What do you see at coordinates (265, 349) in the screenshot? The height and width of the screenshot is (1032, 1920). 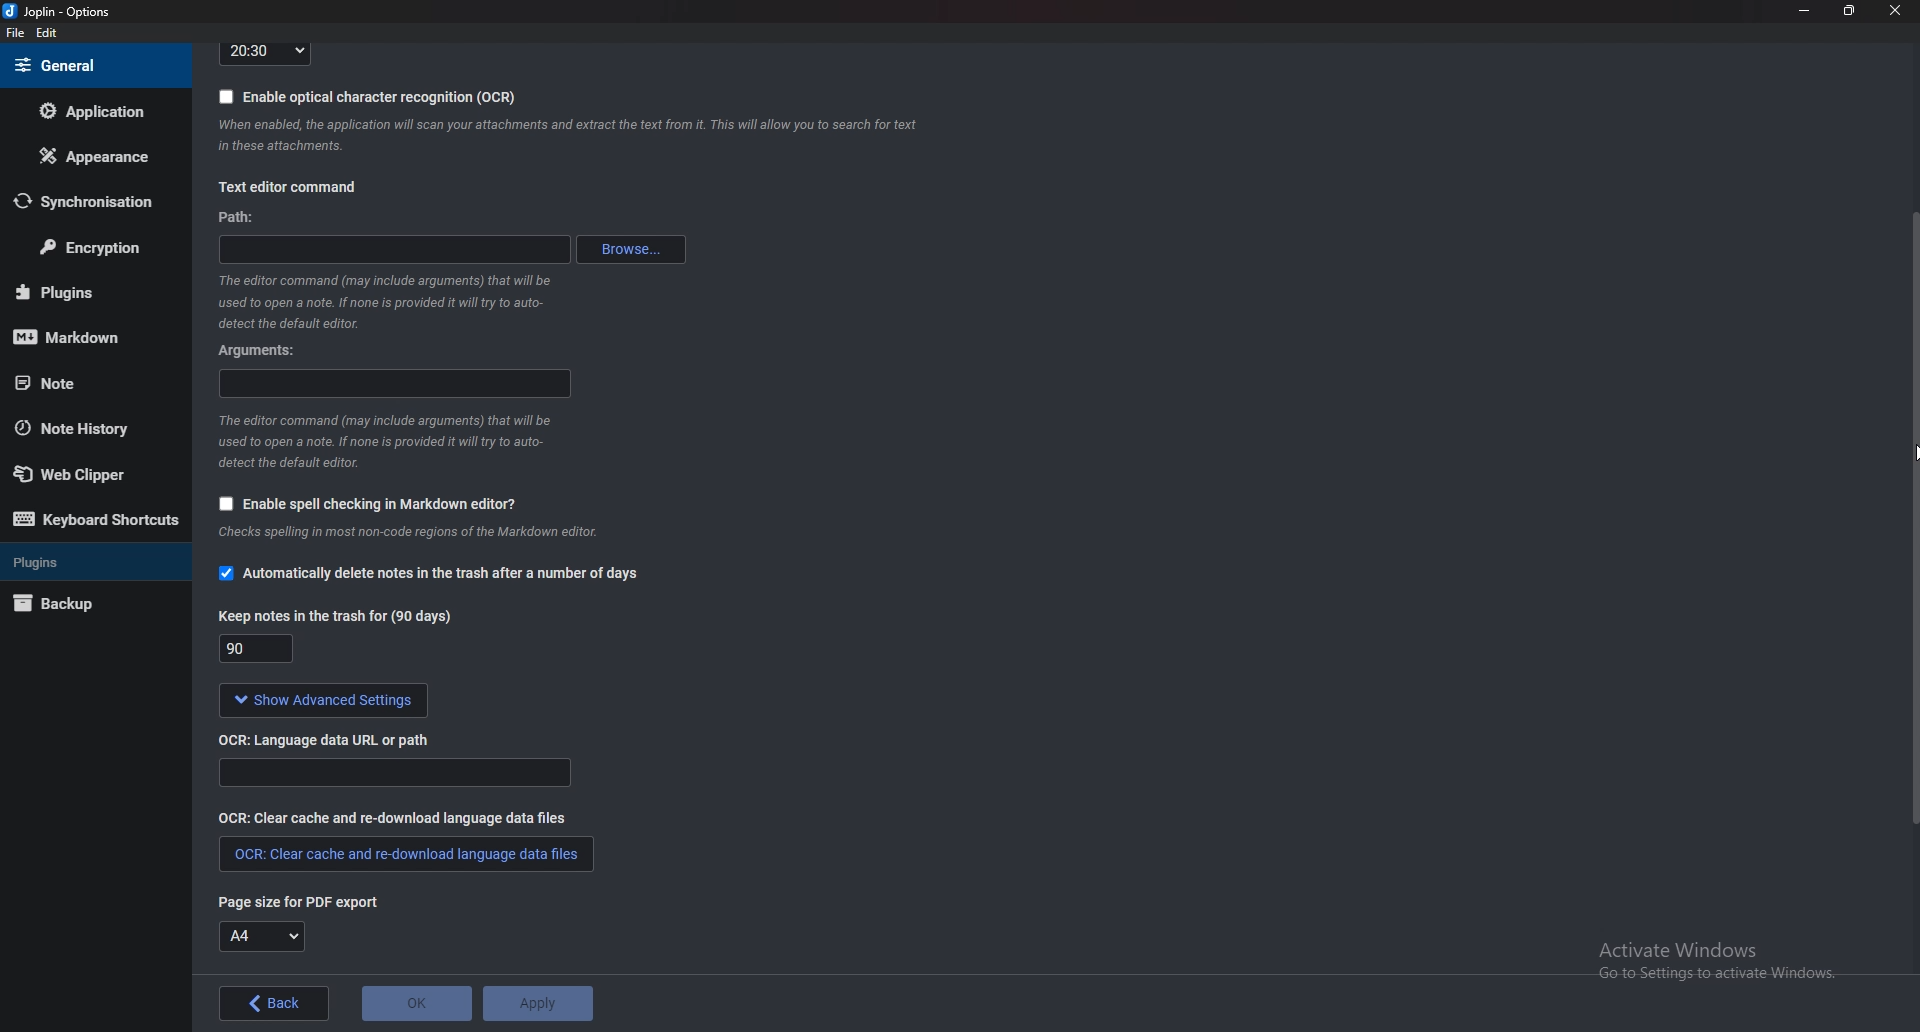 I see `Arguments` at bounding box center [265, 349].